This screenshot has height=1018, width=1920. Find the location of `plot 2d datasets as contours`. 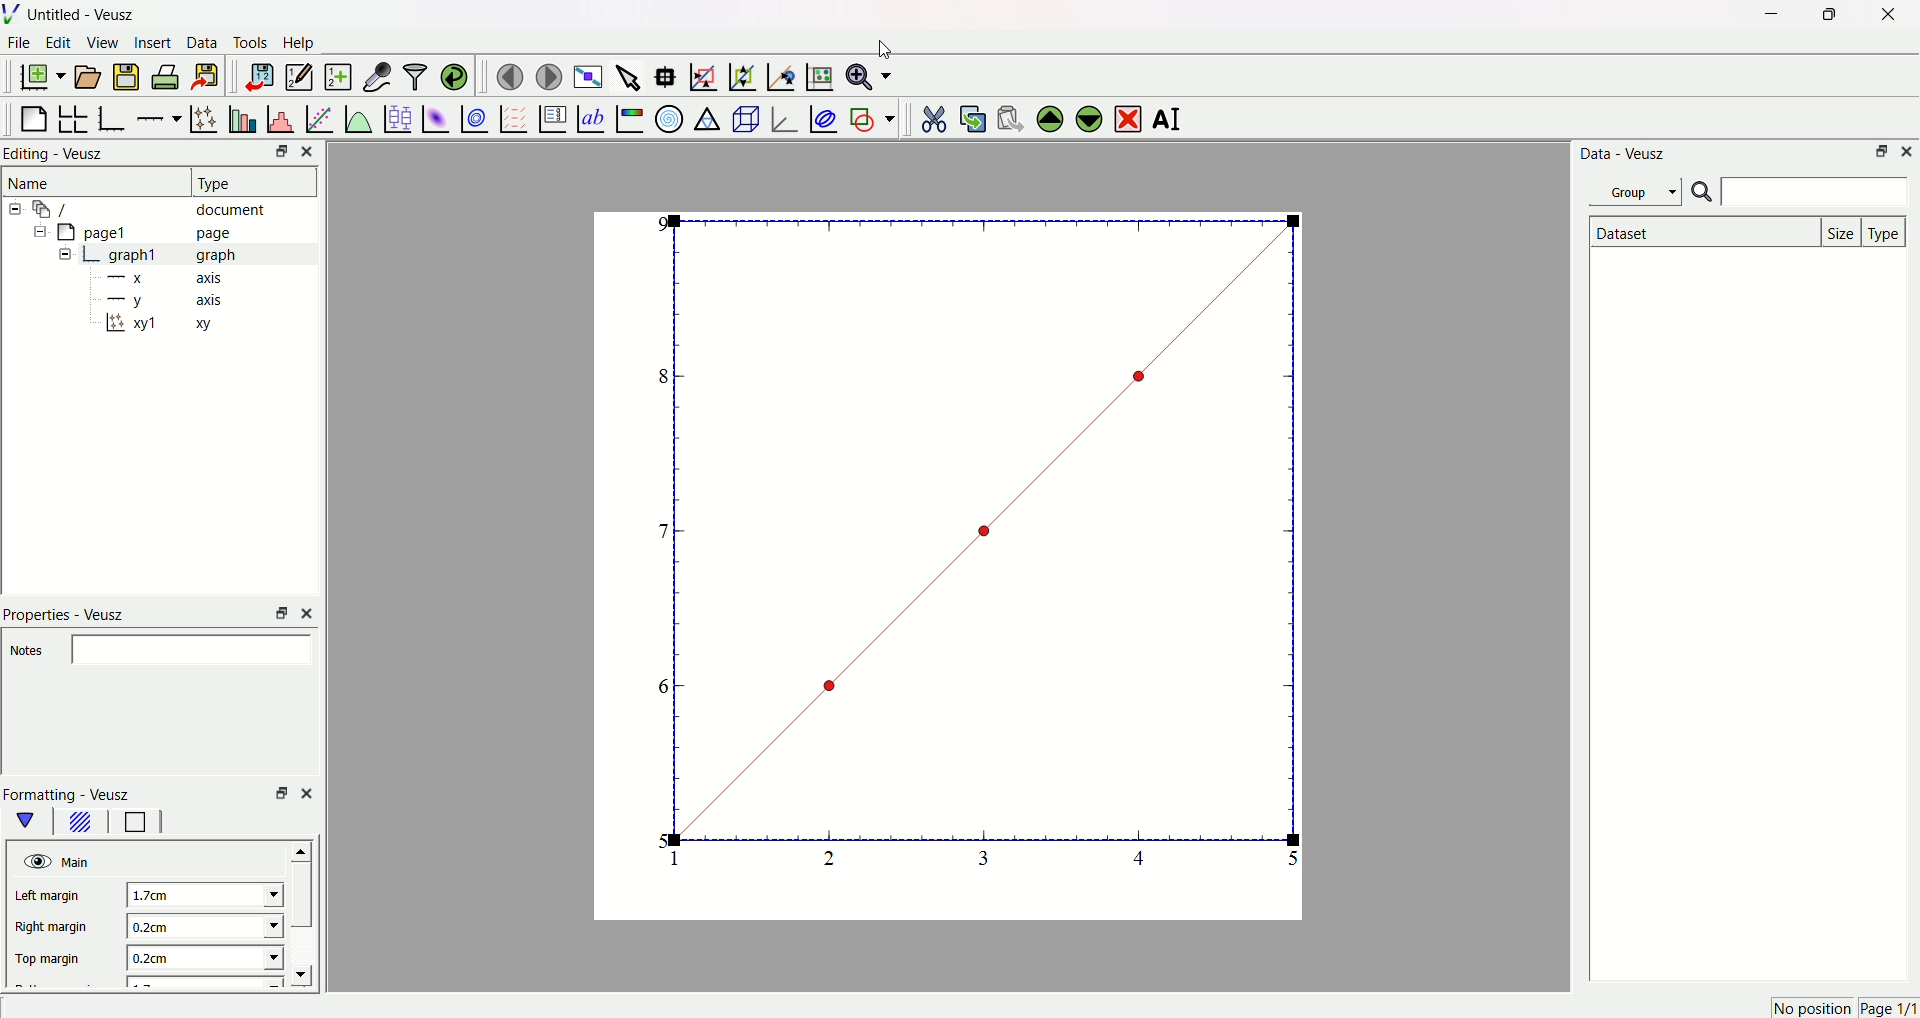

plot 2d datasets as contours is located at coordinates (473, 118).